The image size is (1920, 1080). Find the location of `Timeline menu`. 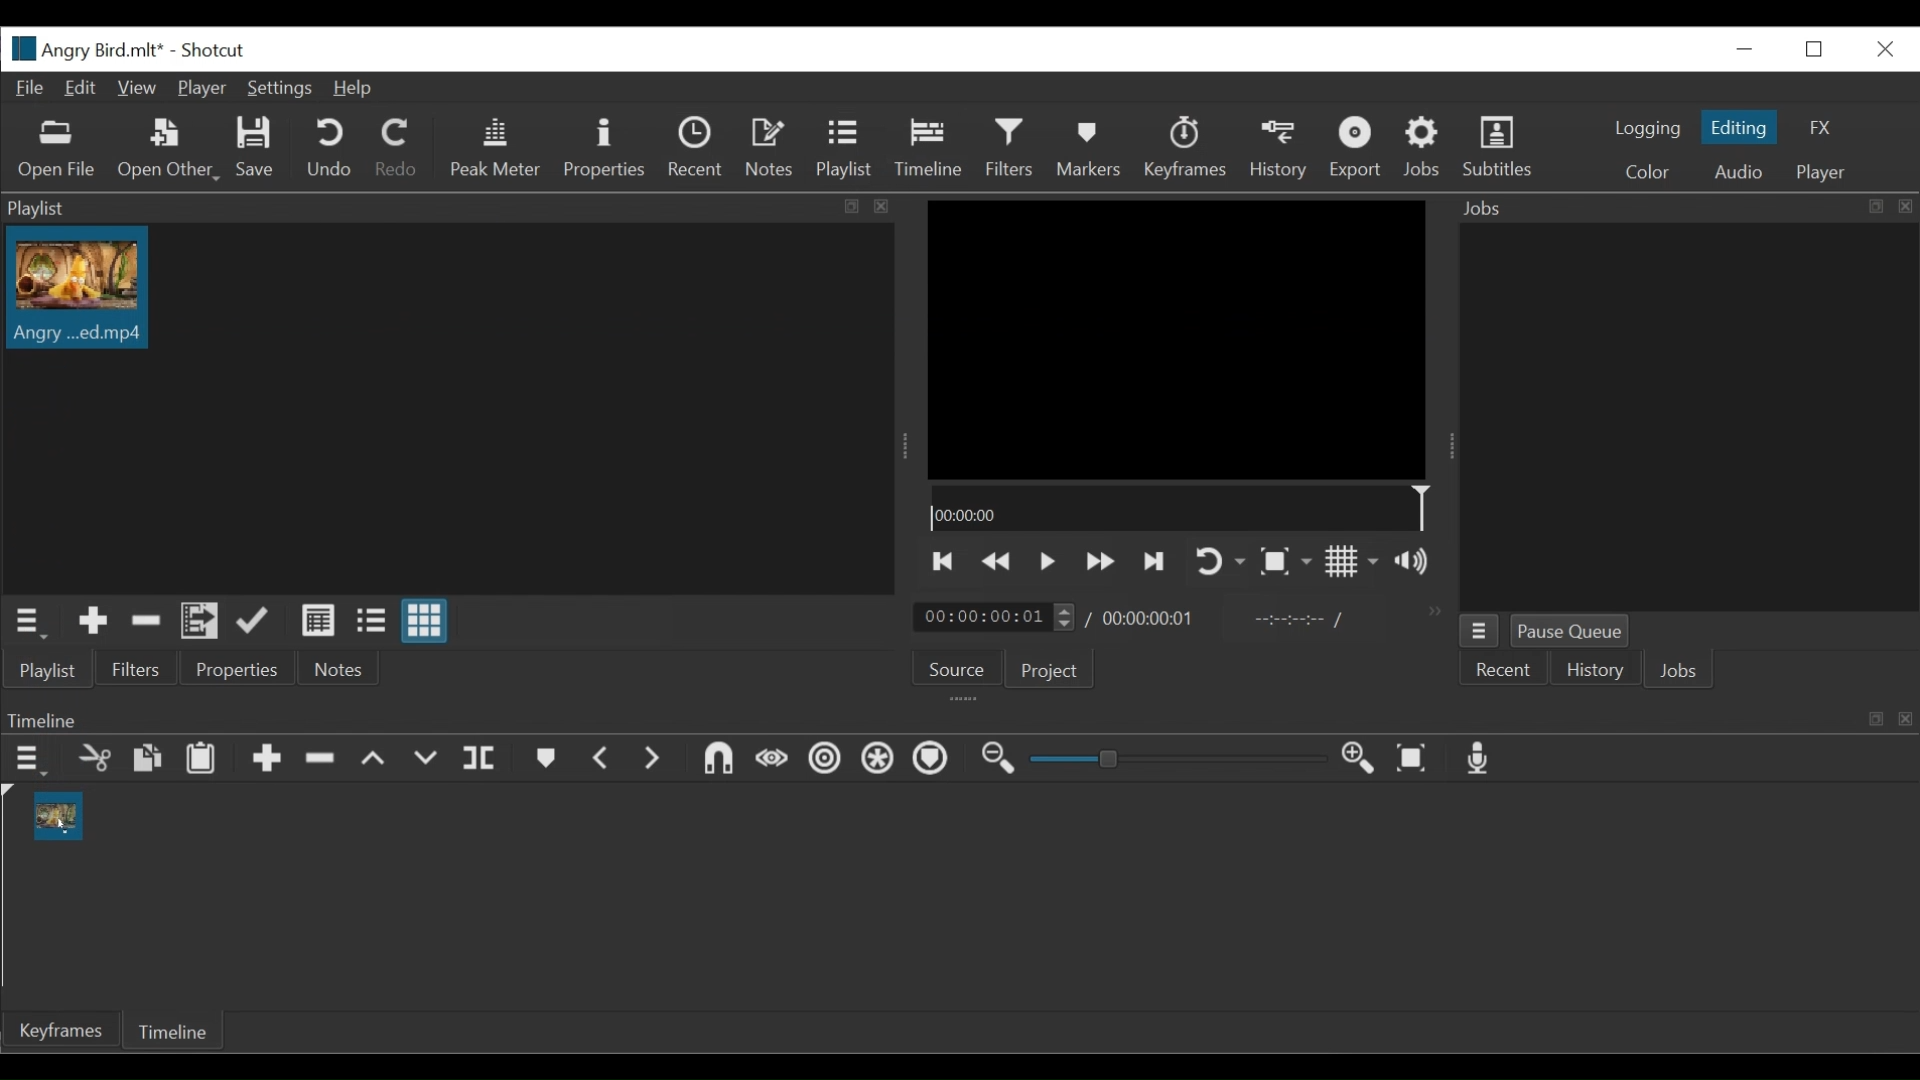

Timeline menu is located at coordinates (28, 761).